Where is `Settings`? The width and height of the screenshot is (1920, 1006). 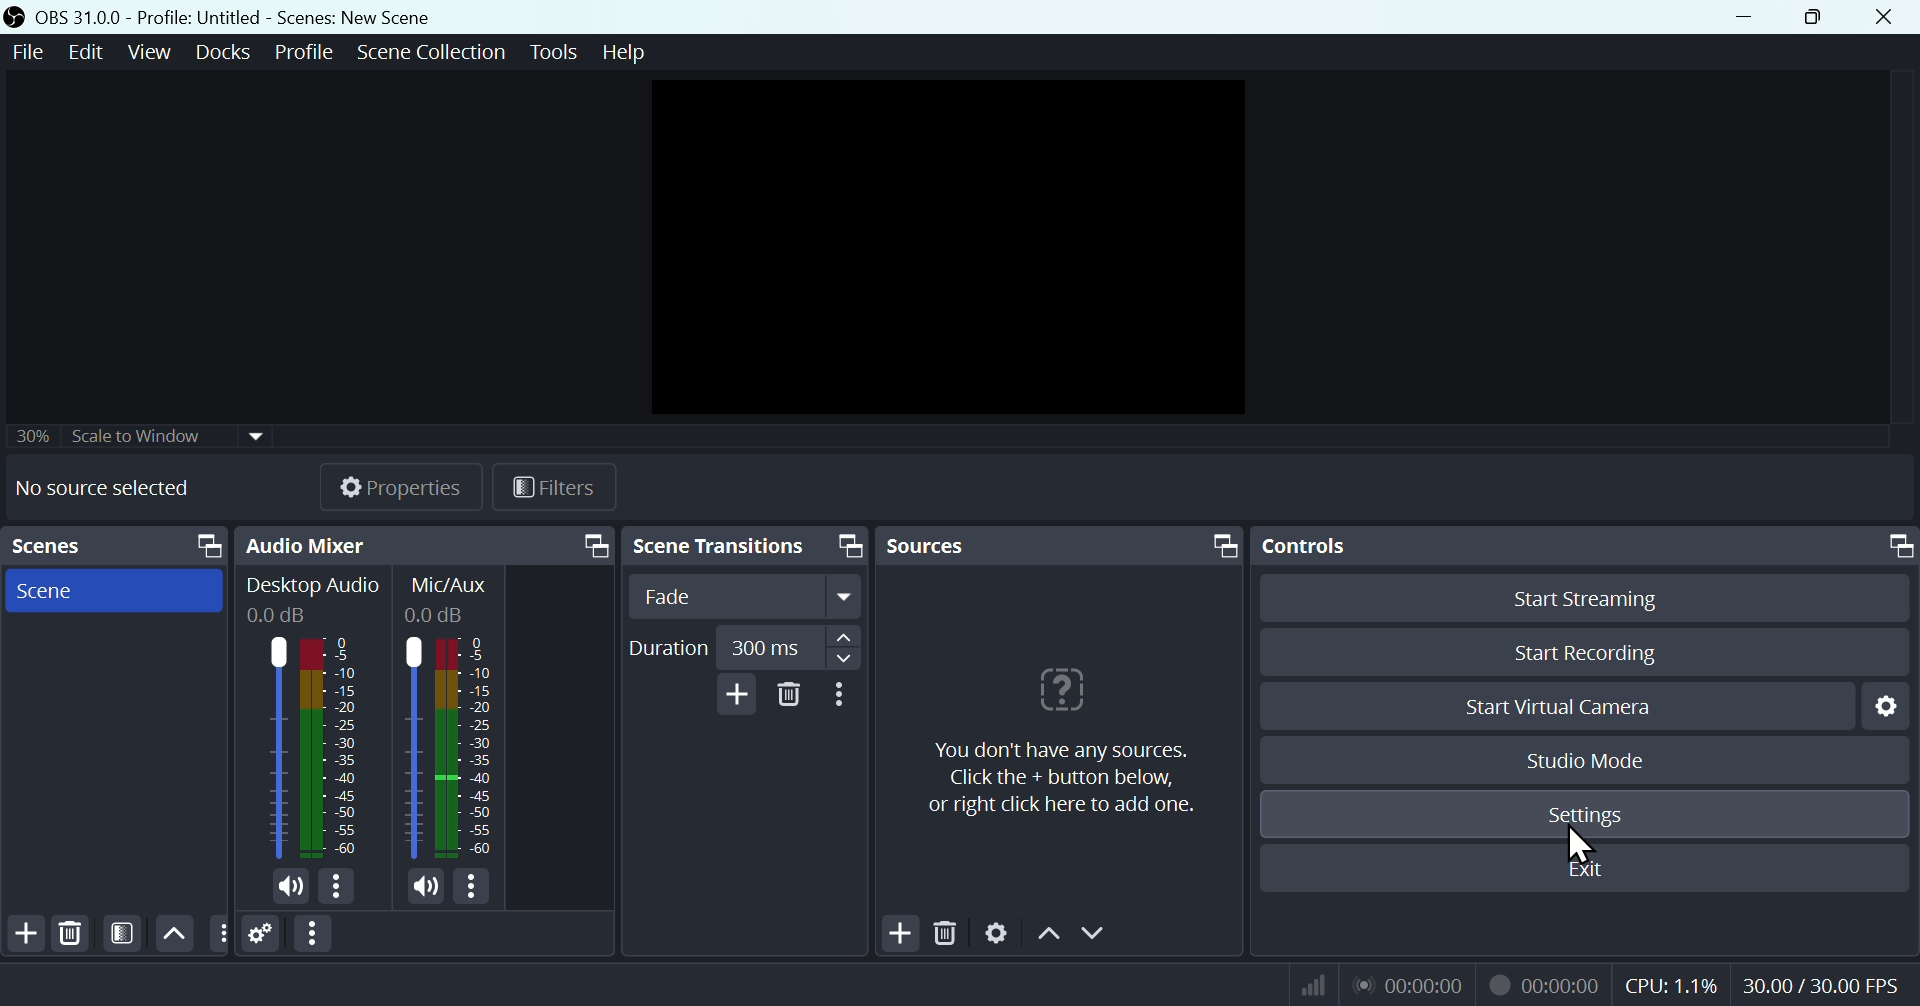 Settings is located at coordinates (1582, 816).